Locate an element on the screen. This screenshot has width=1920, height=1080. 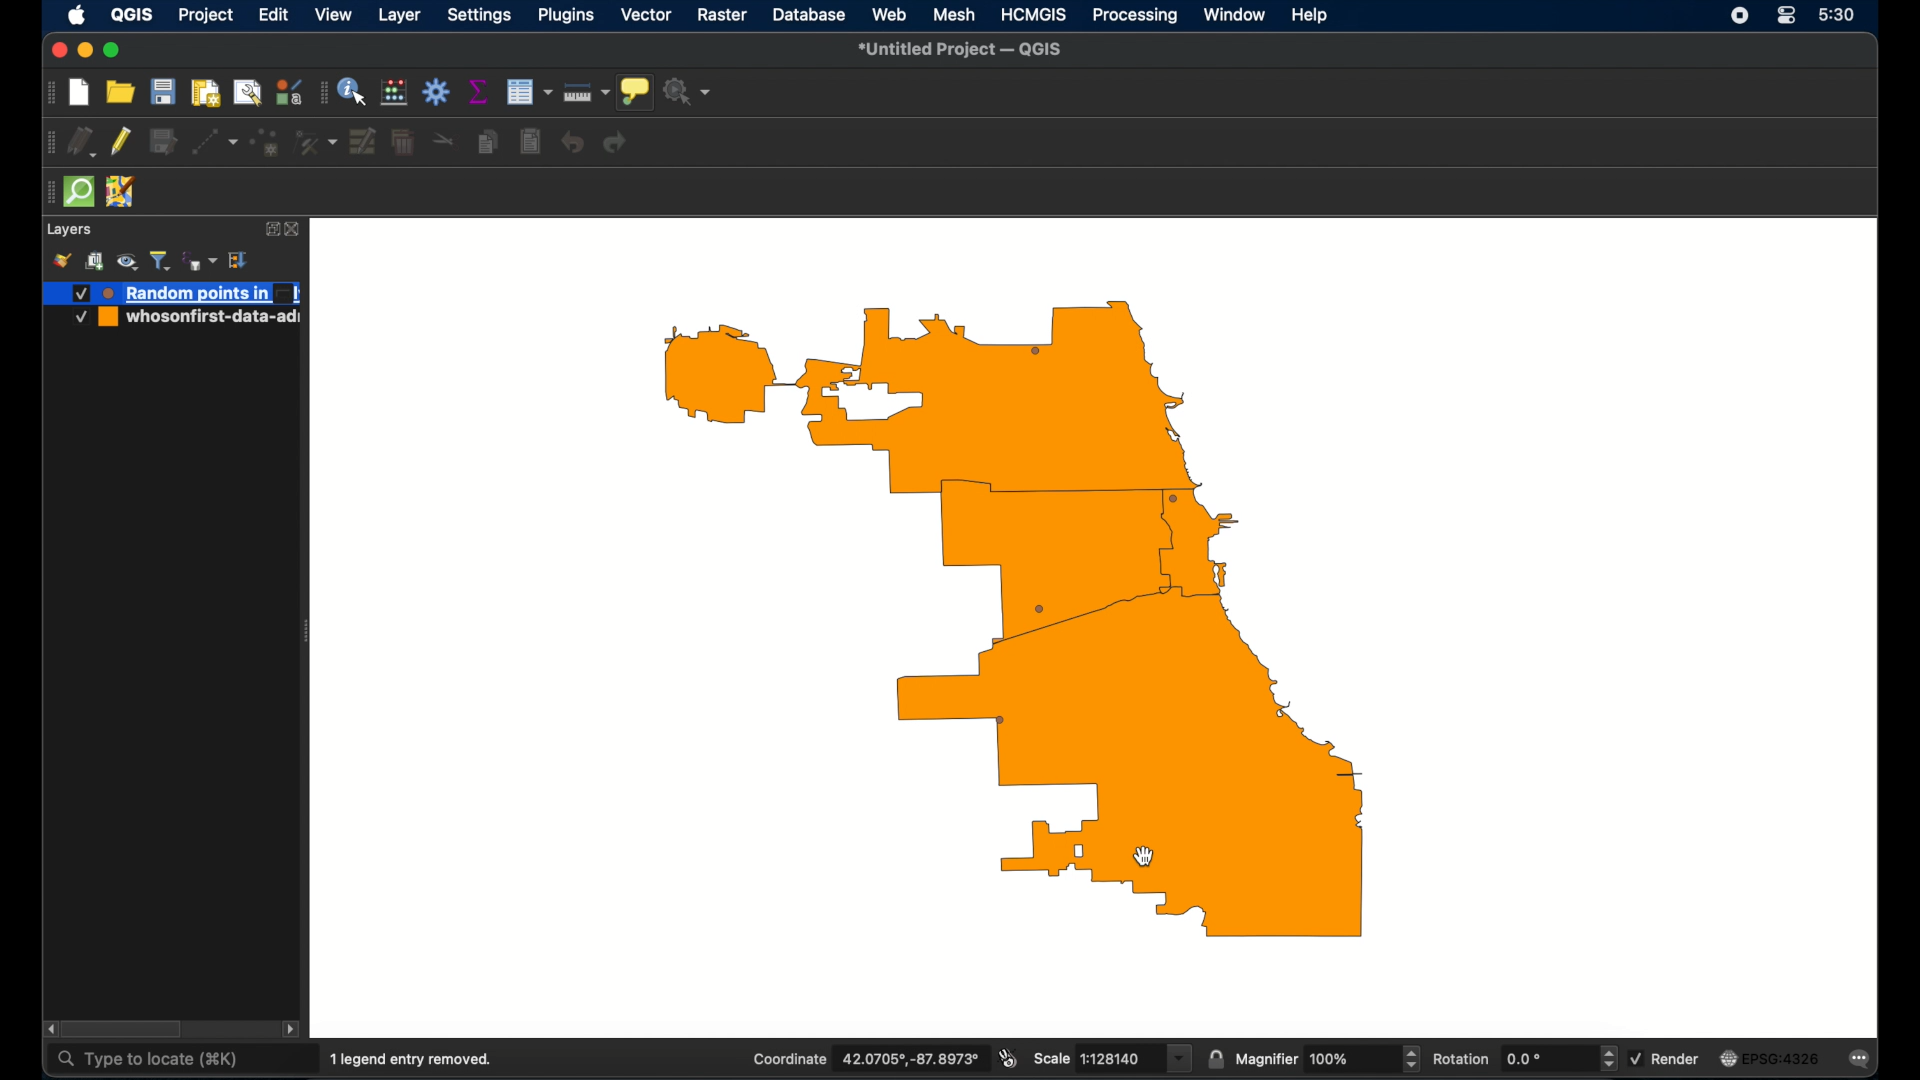
expand is located at coordinates (270, 229).